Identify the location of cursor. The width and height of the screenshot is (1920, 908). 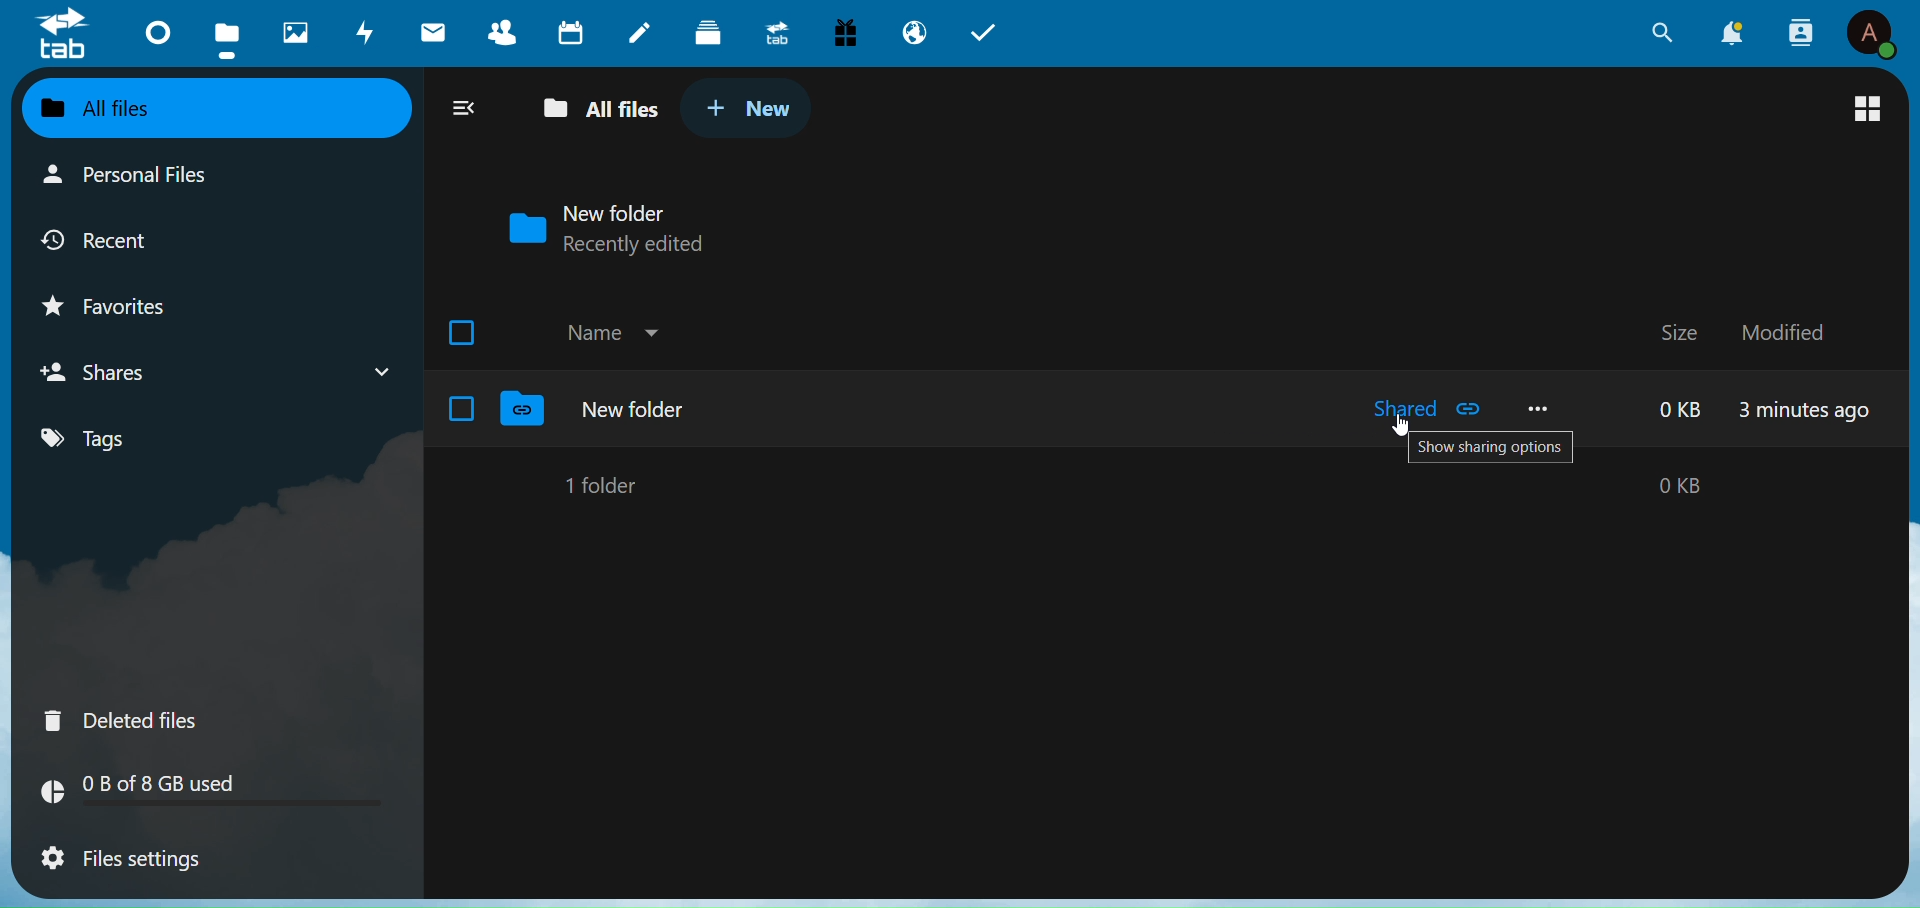
(1399, 427).